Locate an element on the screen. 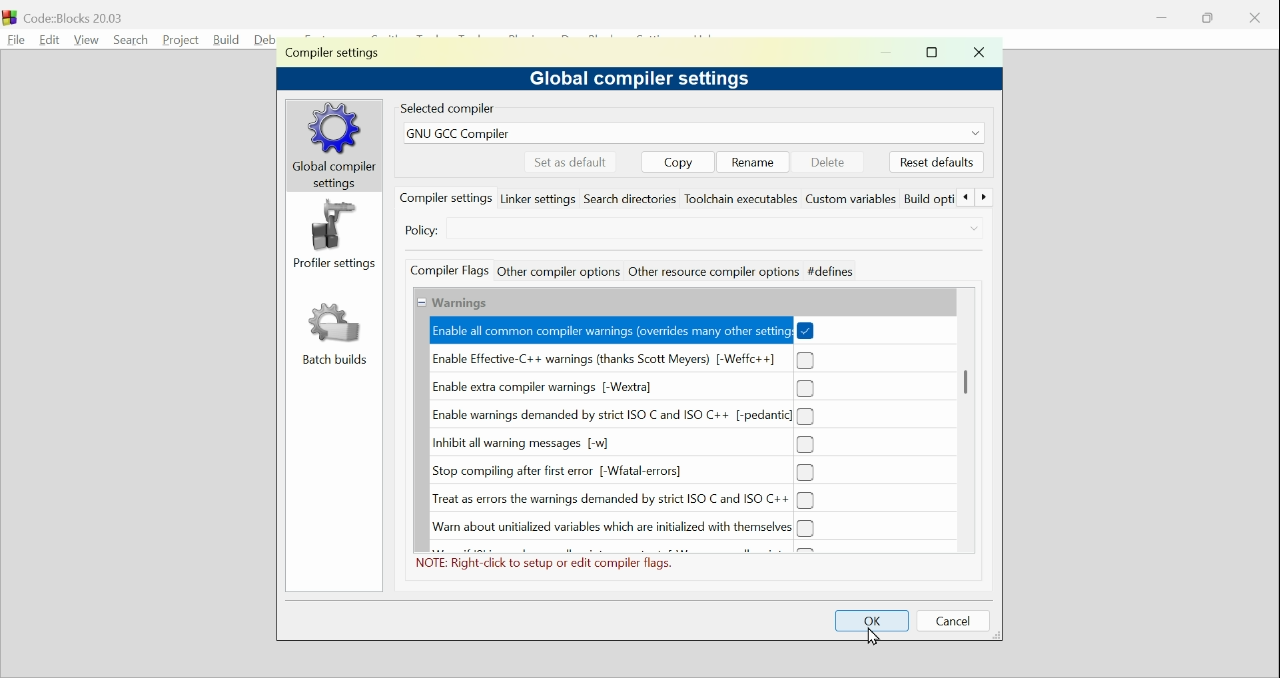 This screenshot has width=1280, height=678. copy is located at coordinates (678, 161).